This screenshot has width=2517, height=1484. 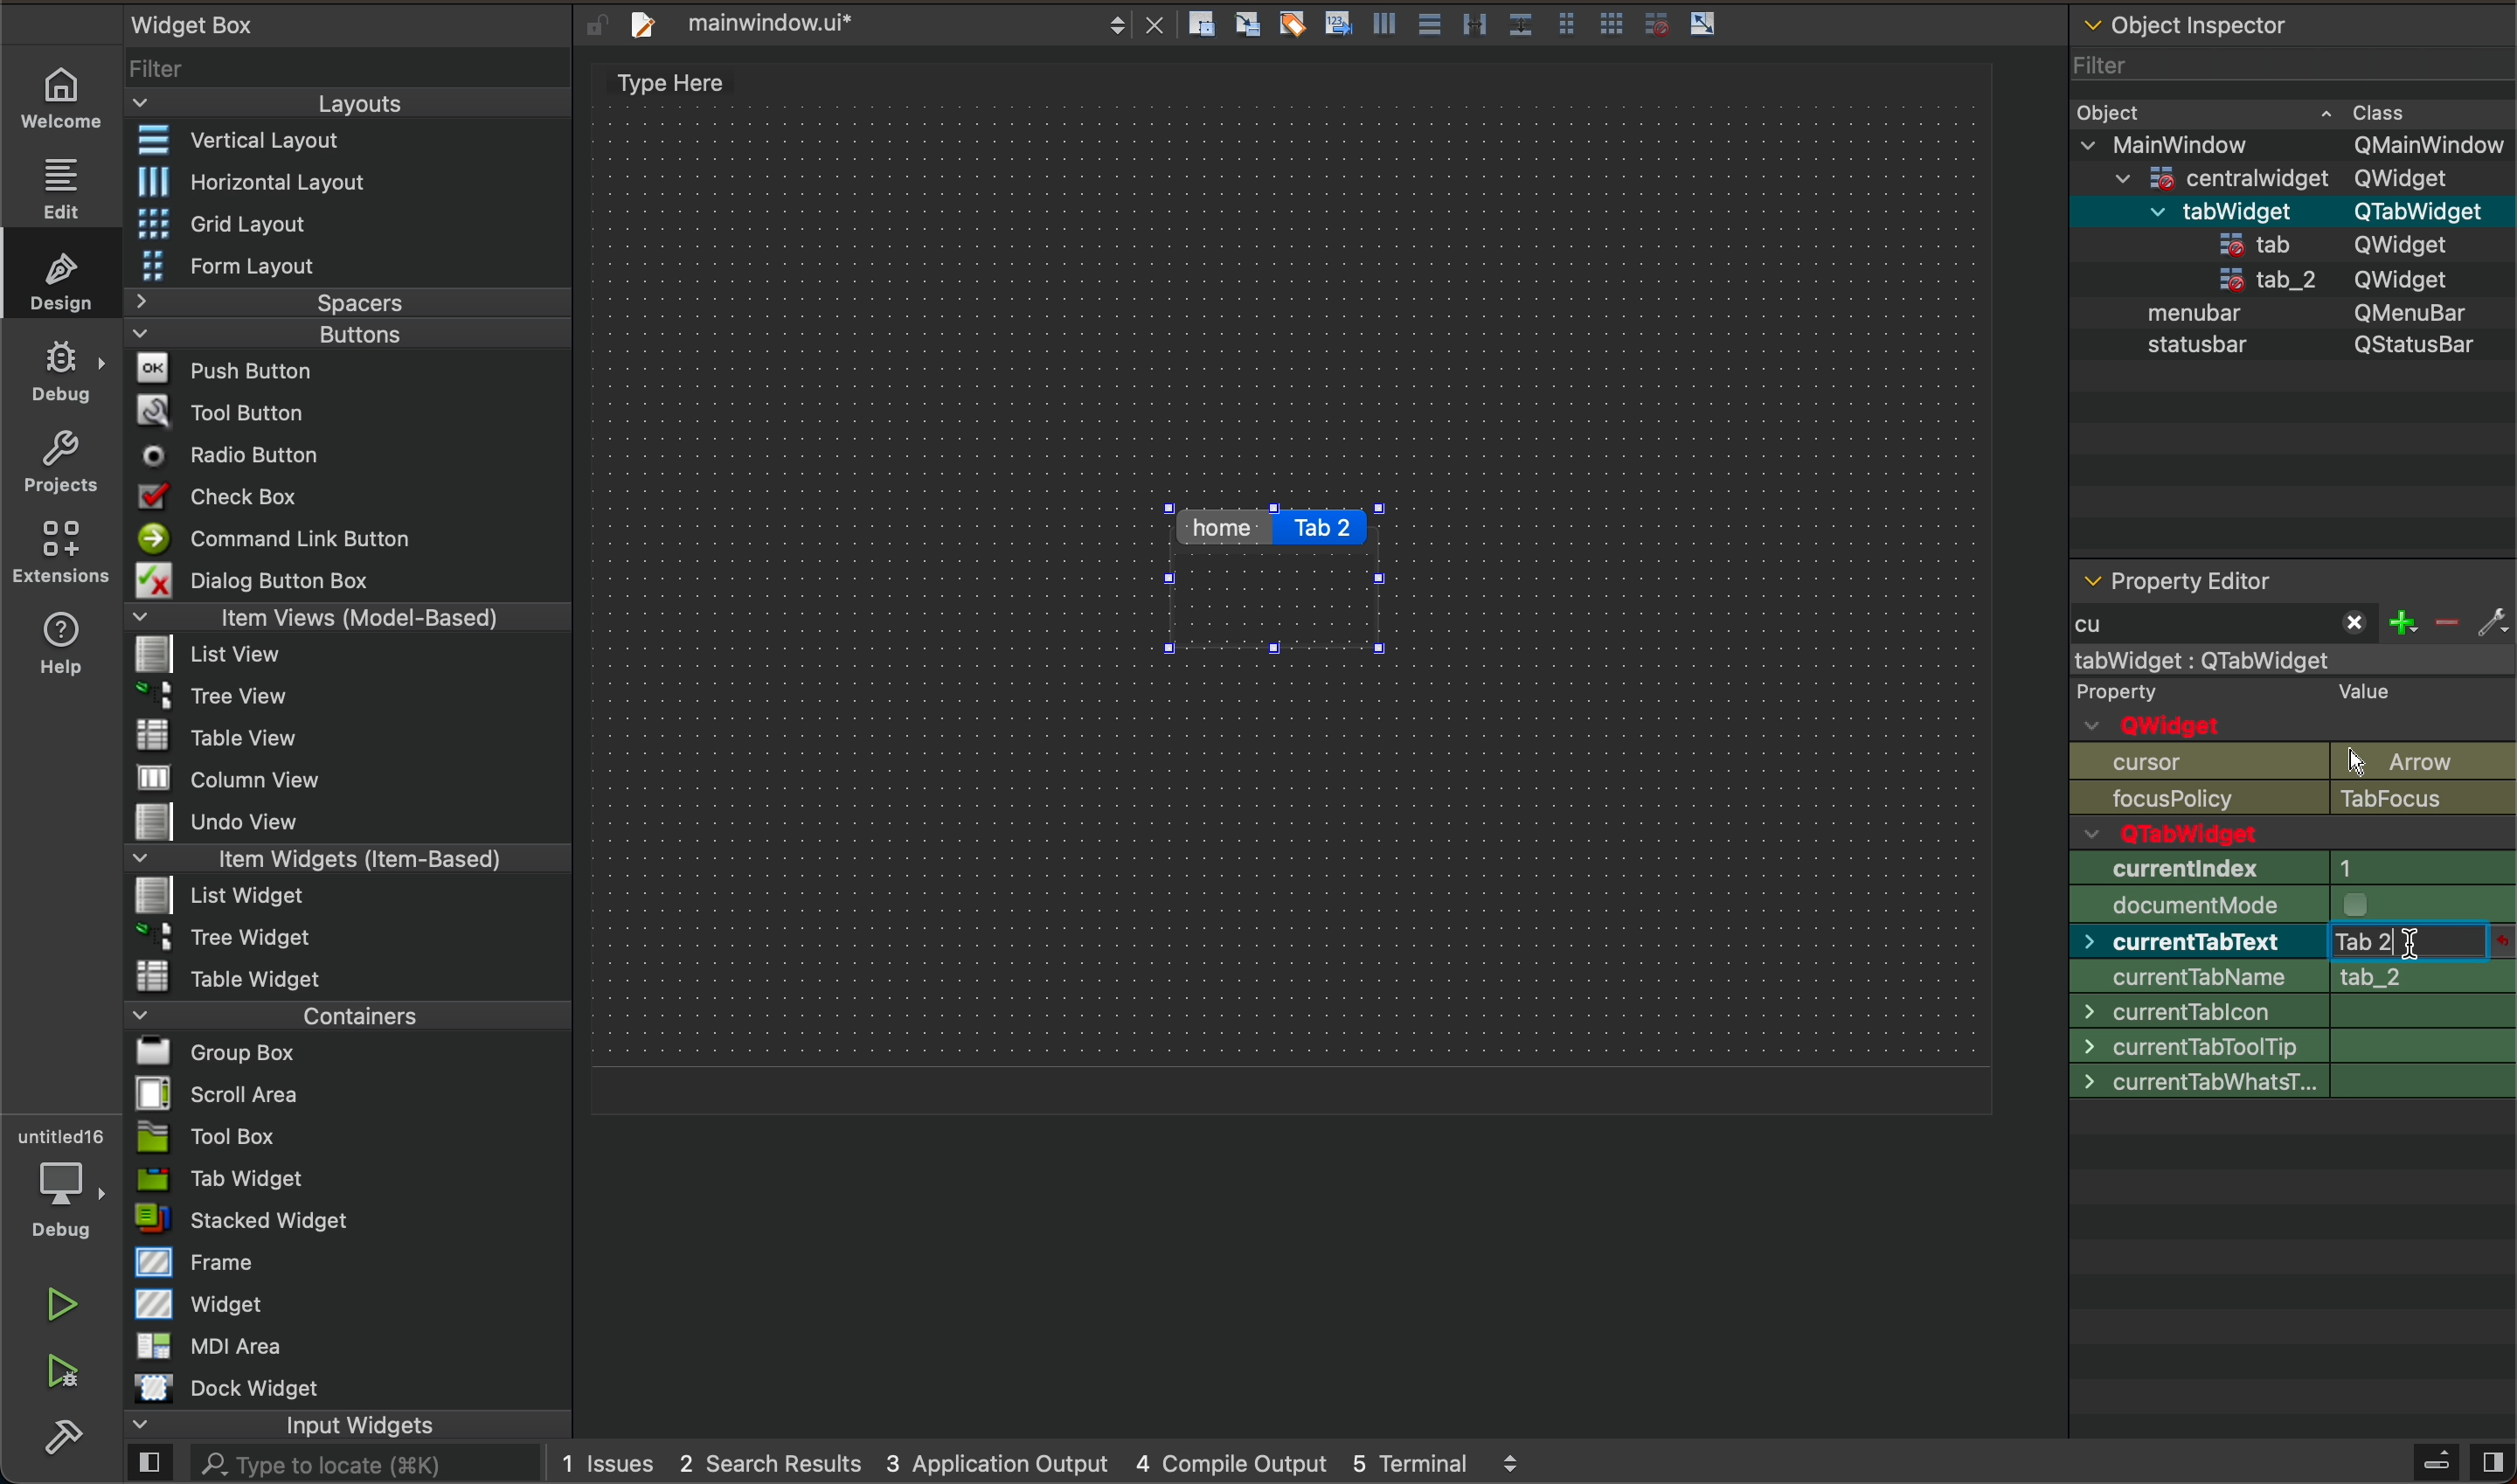 I want to click on geometry, so click(x=2296, y=868).